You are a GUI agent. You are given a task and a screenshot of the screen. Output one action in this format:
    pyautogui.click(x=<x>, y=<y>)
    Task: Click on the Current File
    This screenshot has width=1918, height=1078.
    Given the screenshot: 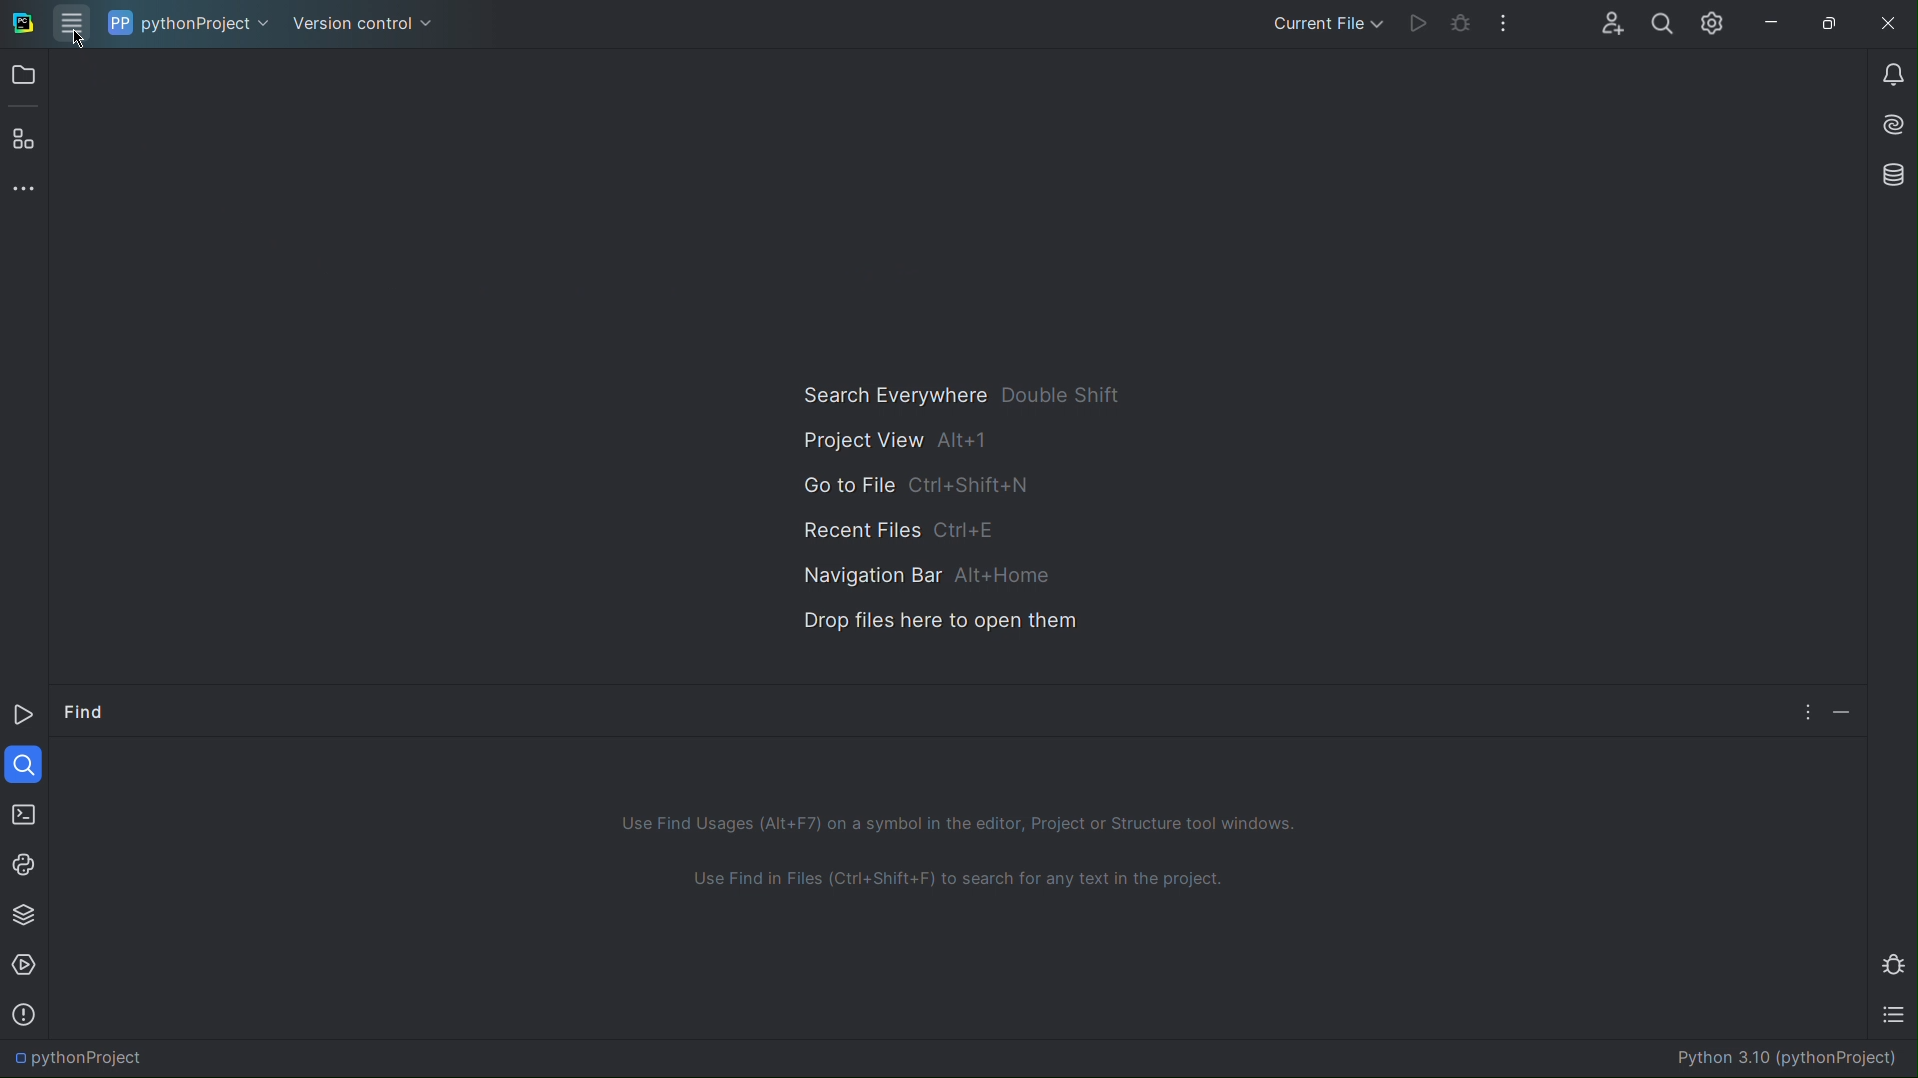 What is the action you would take?
    pyautogui.click(x=1330, y=19)
    